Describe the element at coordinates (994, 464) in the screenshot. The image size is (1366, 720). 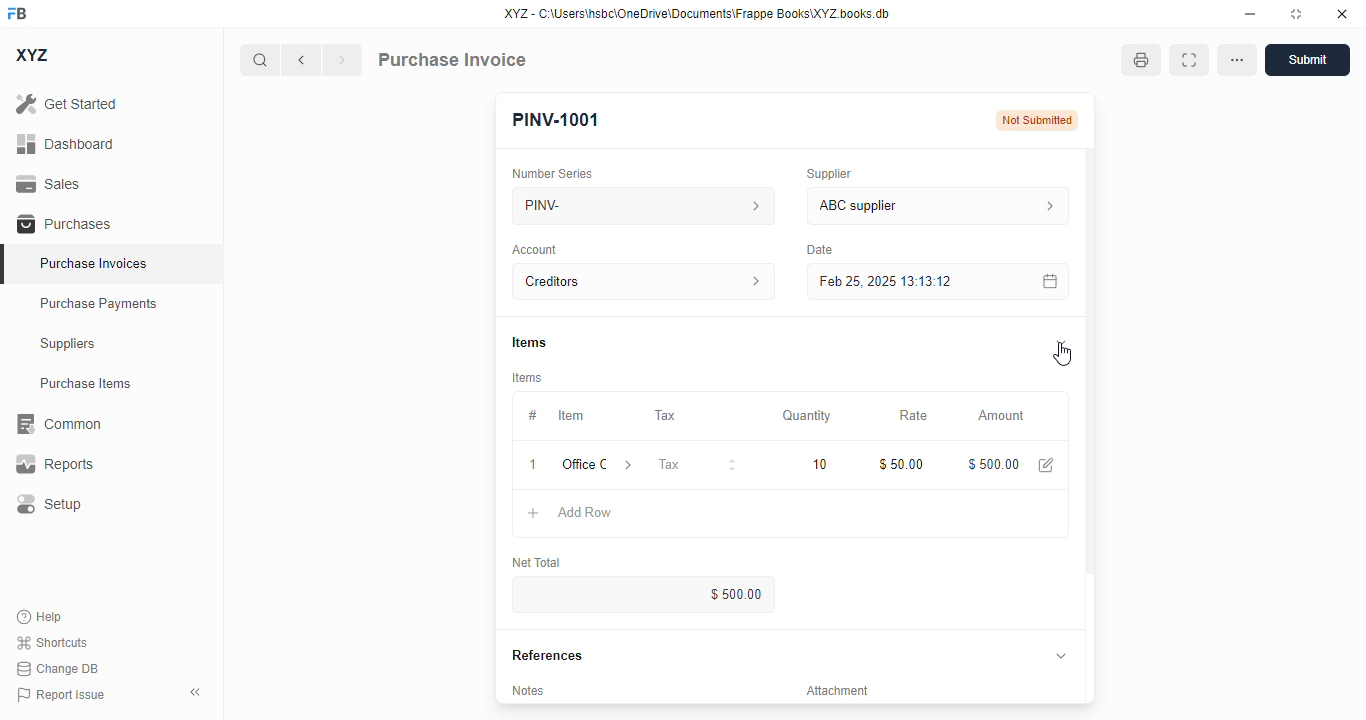
I see `$500.00` at that location.